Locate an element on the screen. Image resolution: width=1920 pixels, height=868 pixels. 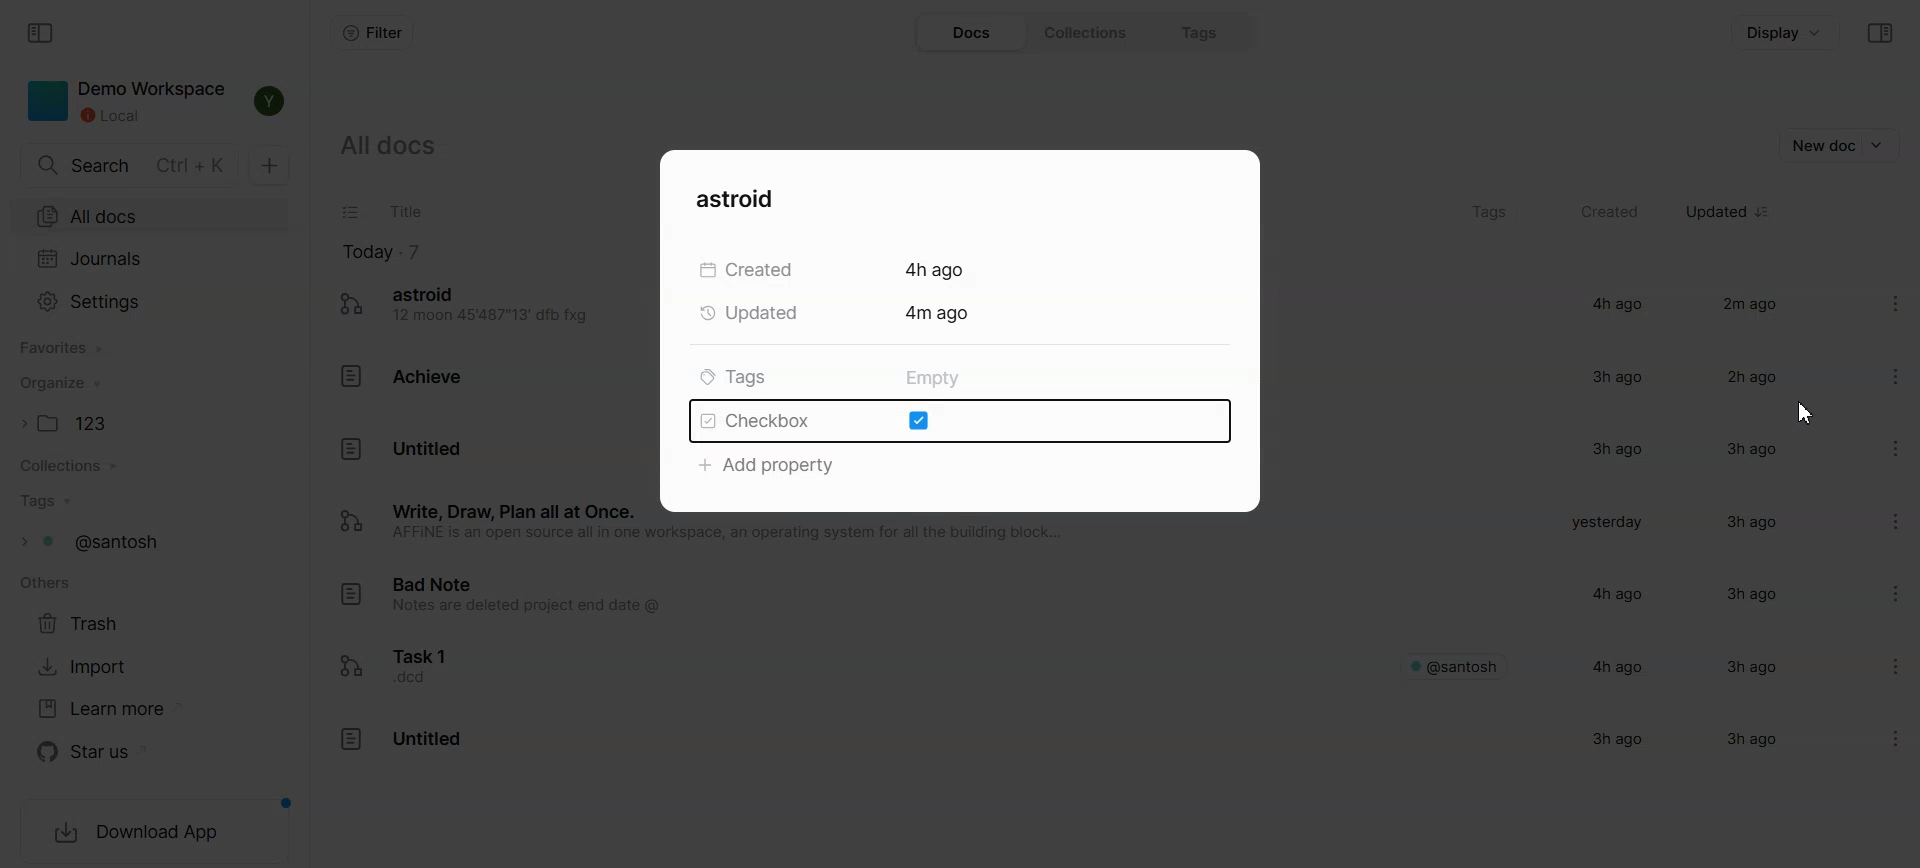
Favorites is located at coordinates (153, 347).